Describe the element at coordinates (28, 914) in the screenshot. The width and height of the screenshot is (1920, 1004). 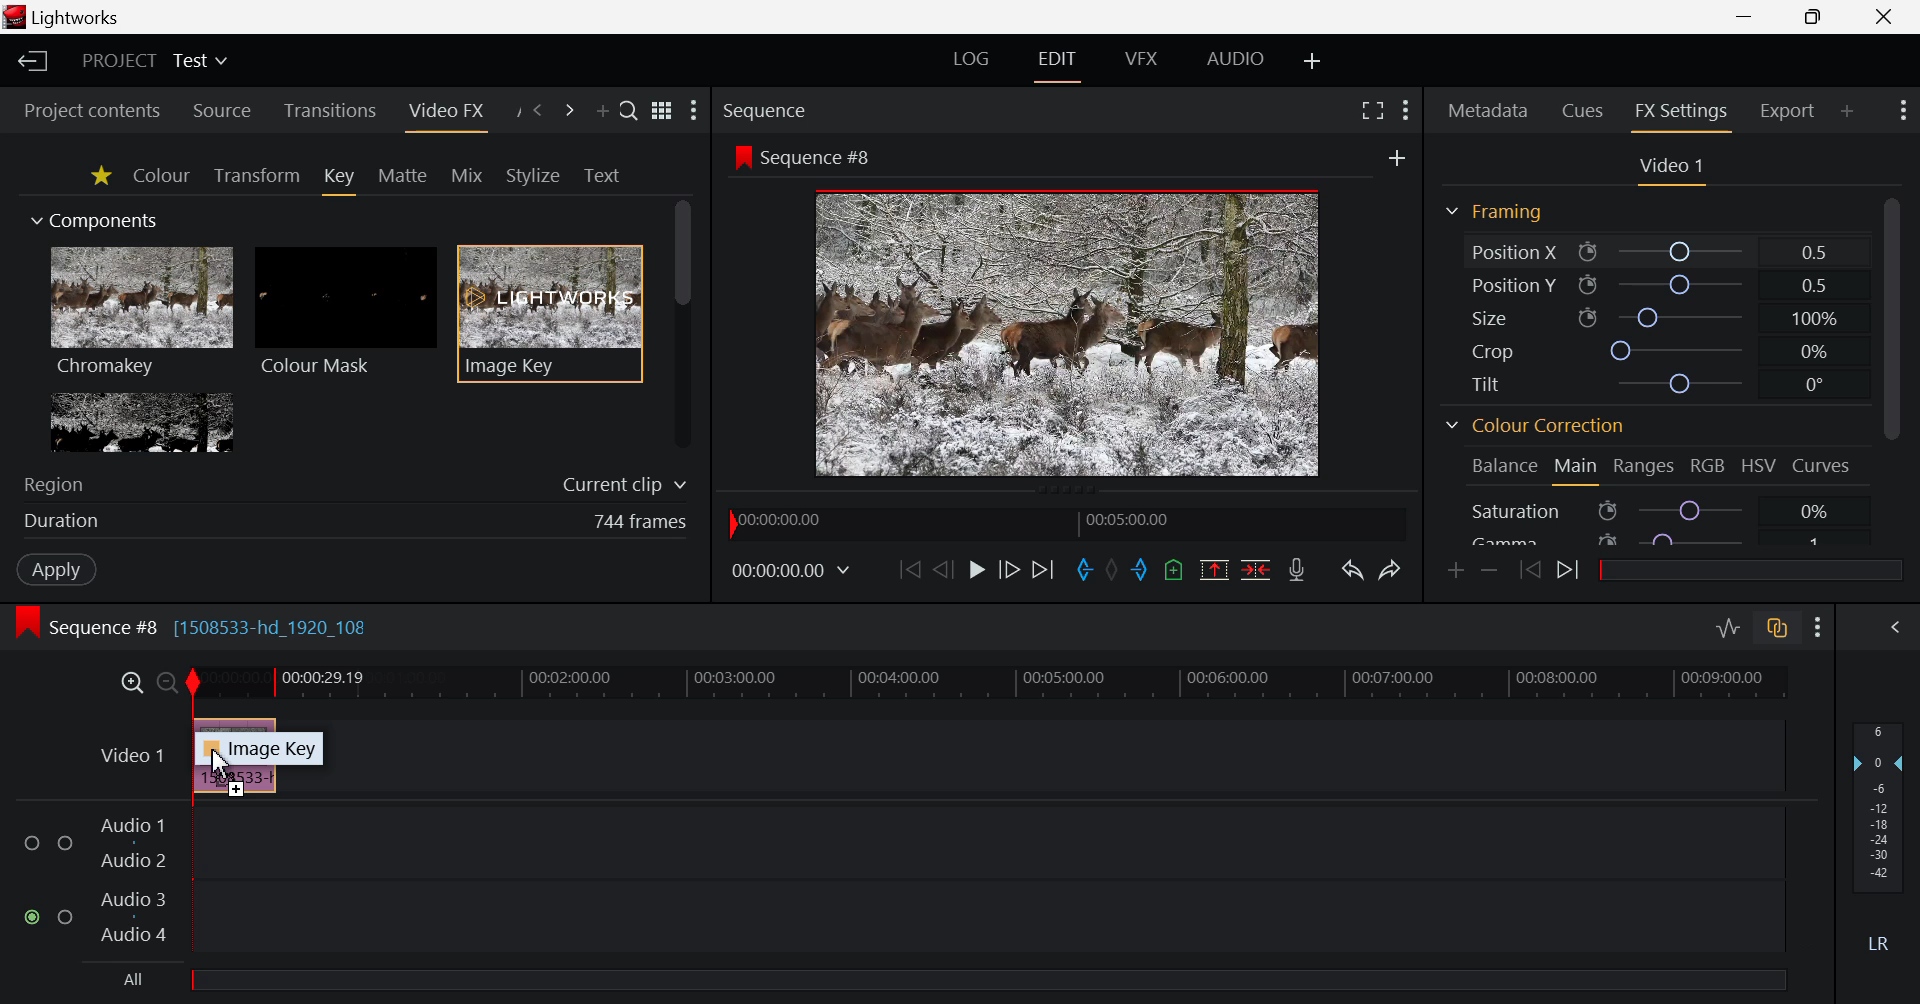
I see `checked checkbox` at that location.